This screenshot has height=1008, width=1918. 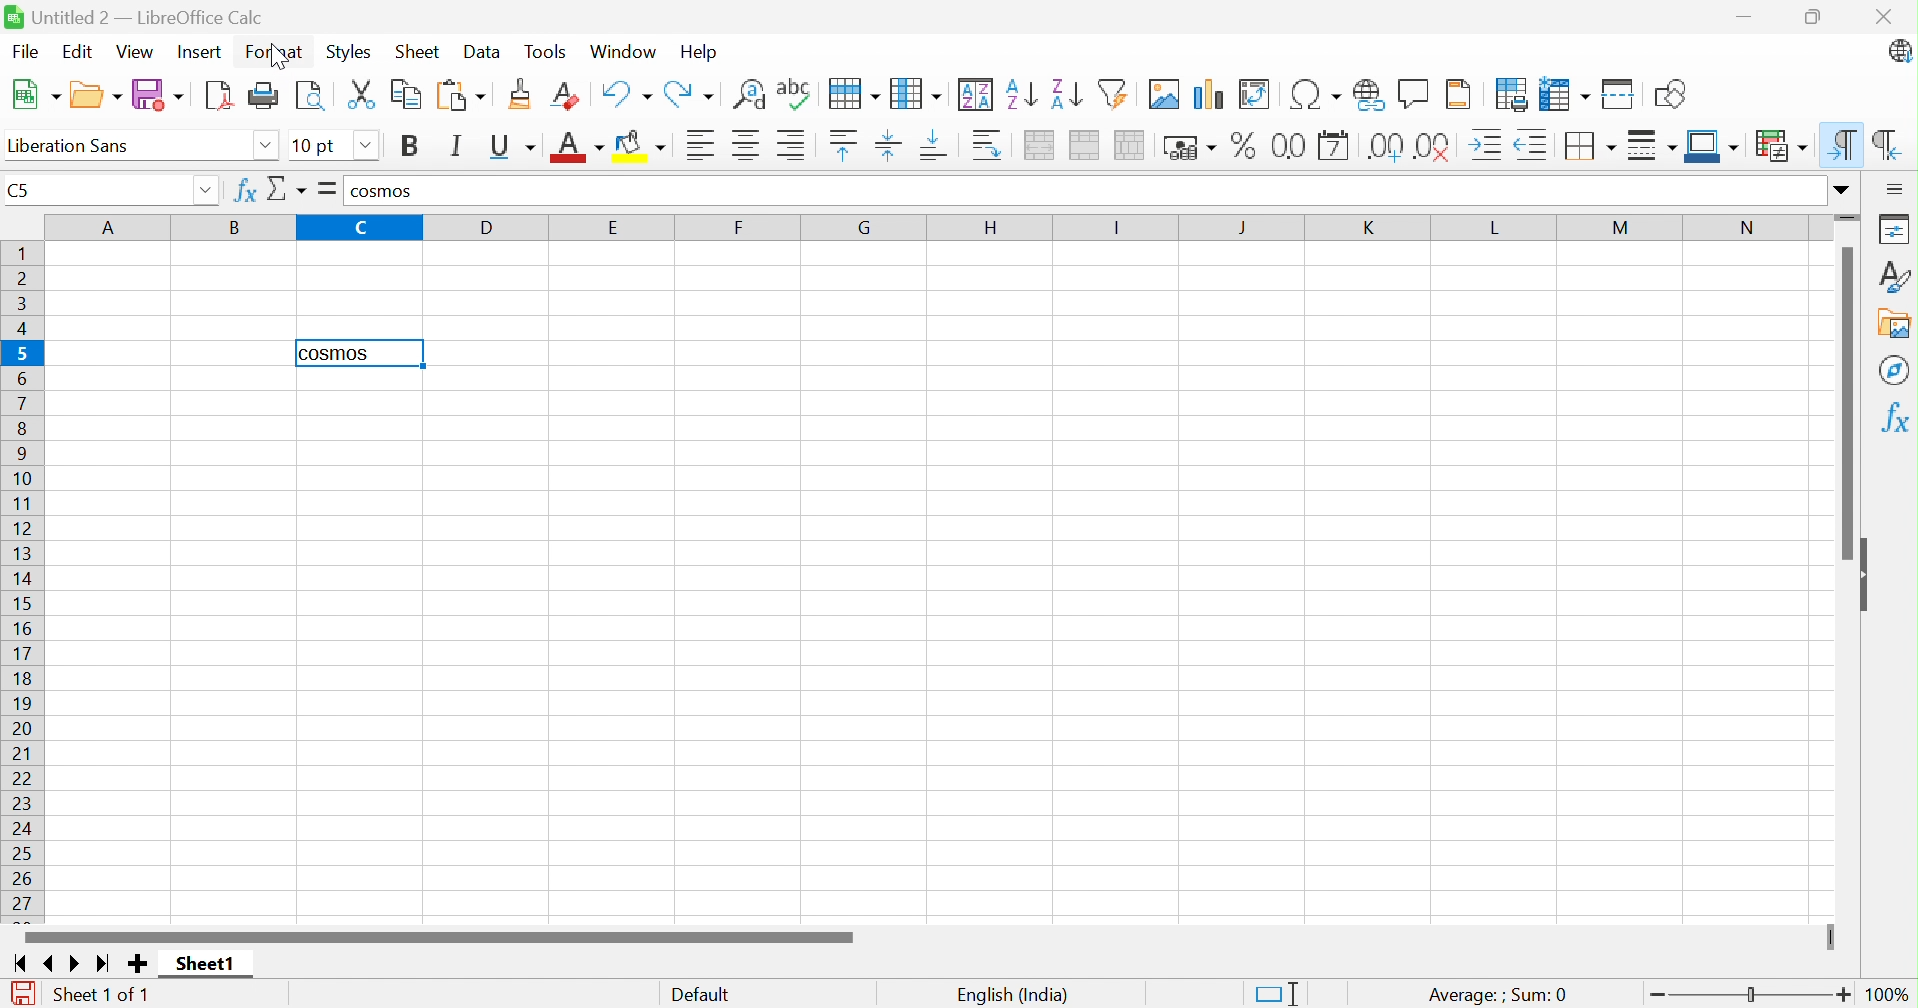 What do you see at coordinates (56, 965) in the screenshot?
I see `Scroll to previous sheet` at bounding box center [56, 965].